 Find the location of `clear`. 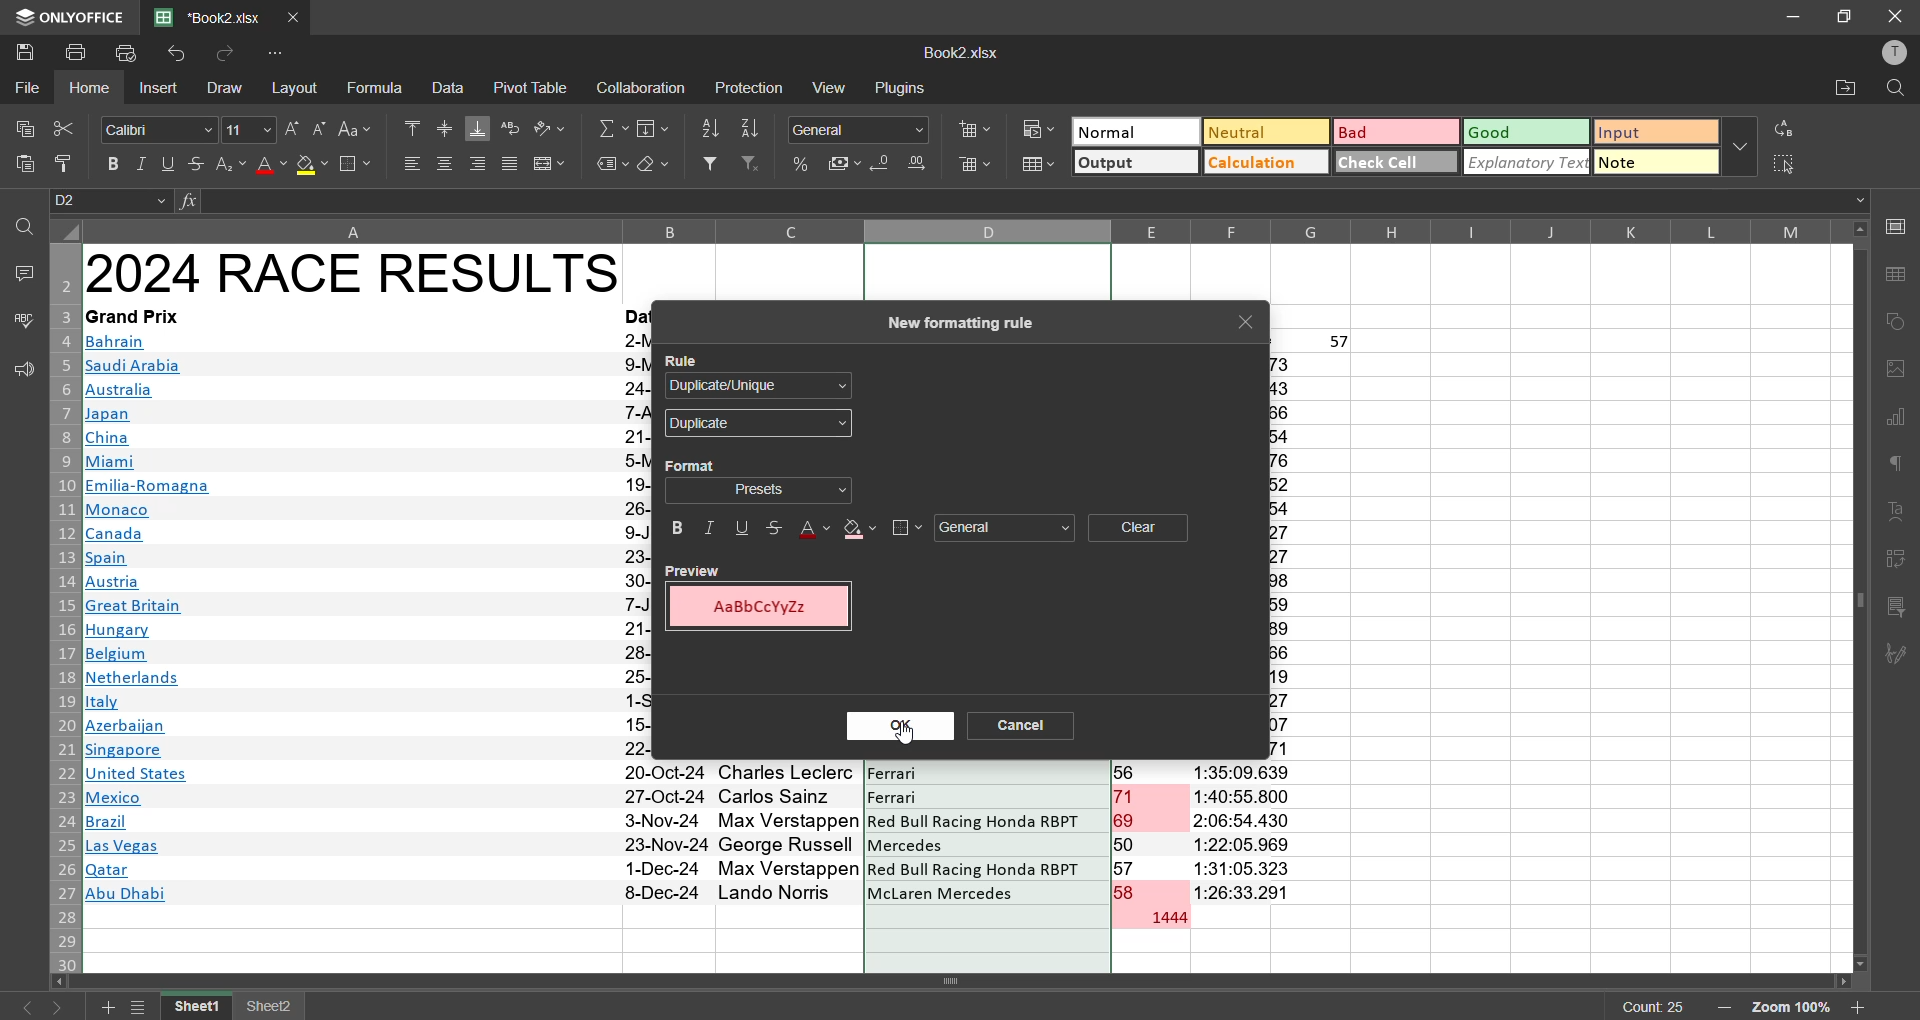

clear is located at coordinates (1139, 527).